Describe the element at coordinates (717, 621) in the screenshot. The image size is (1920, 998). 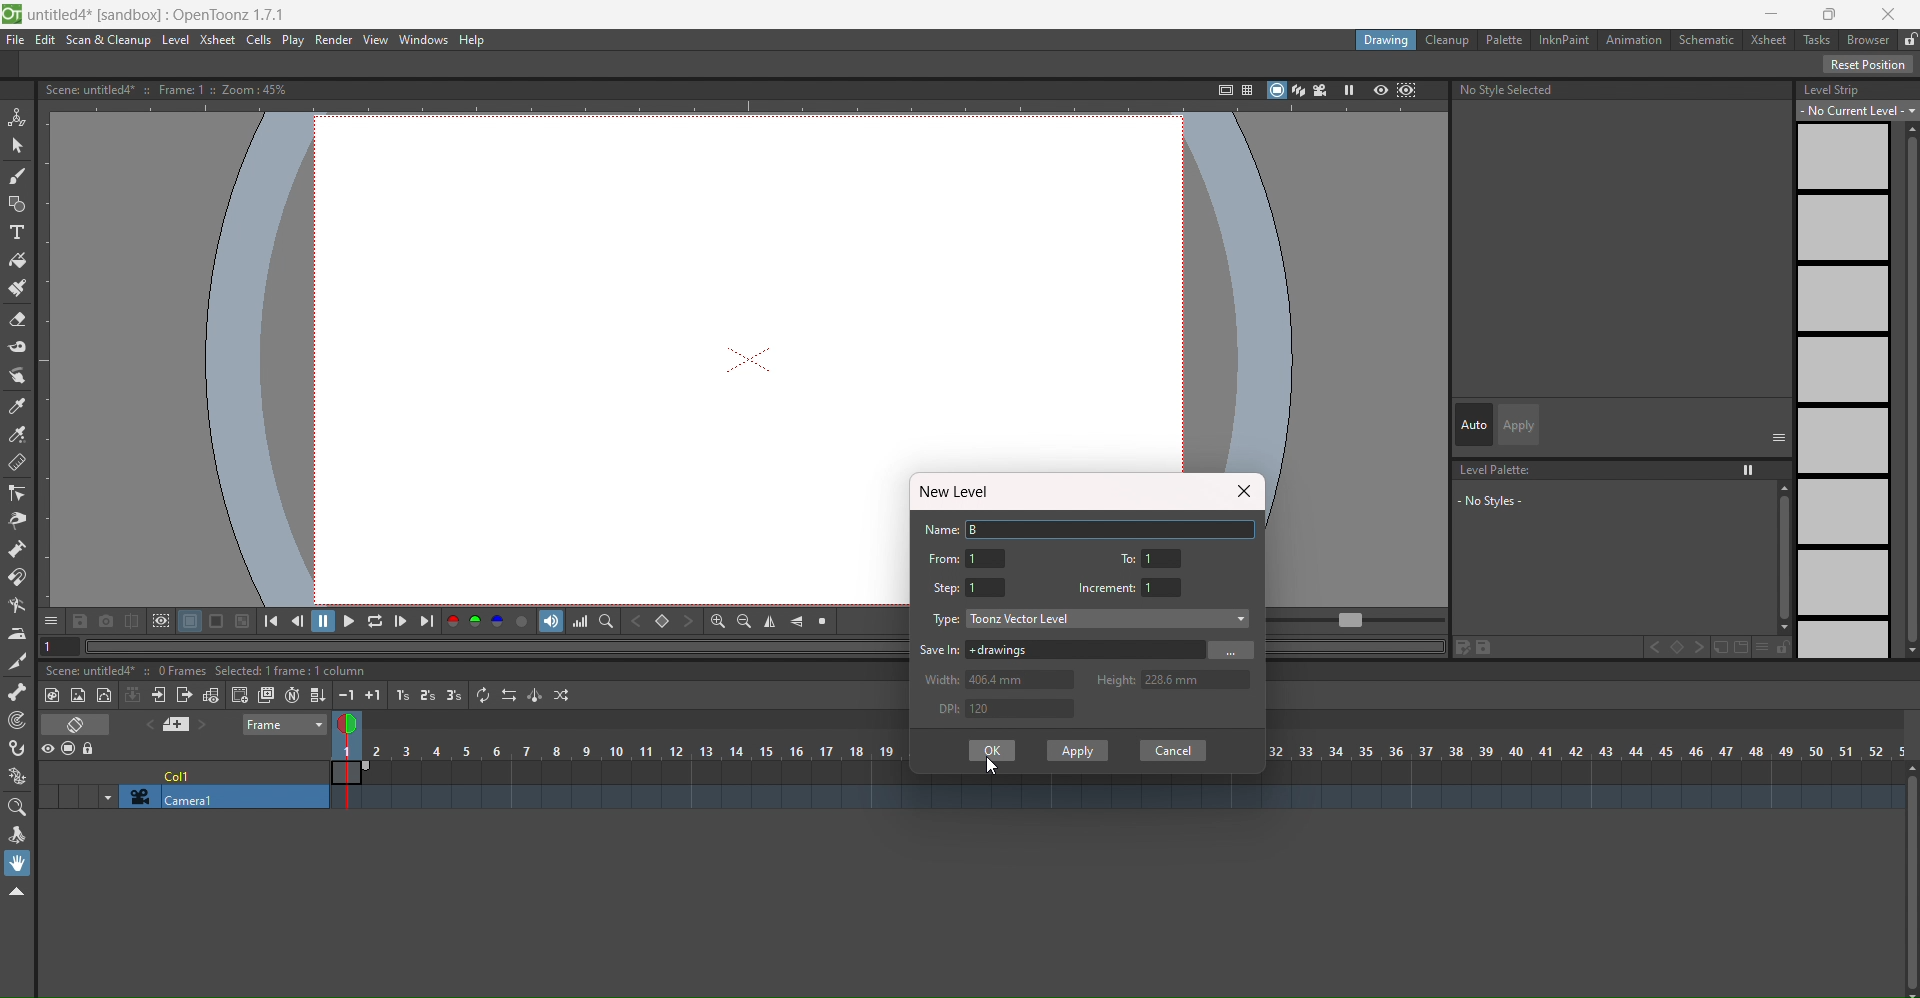
I see `zoom in` at that location.